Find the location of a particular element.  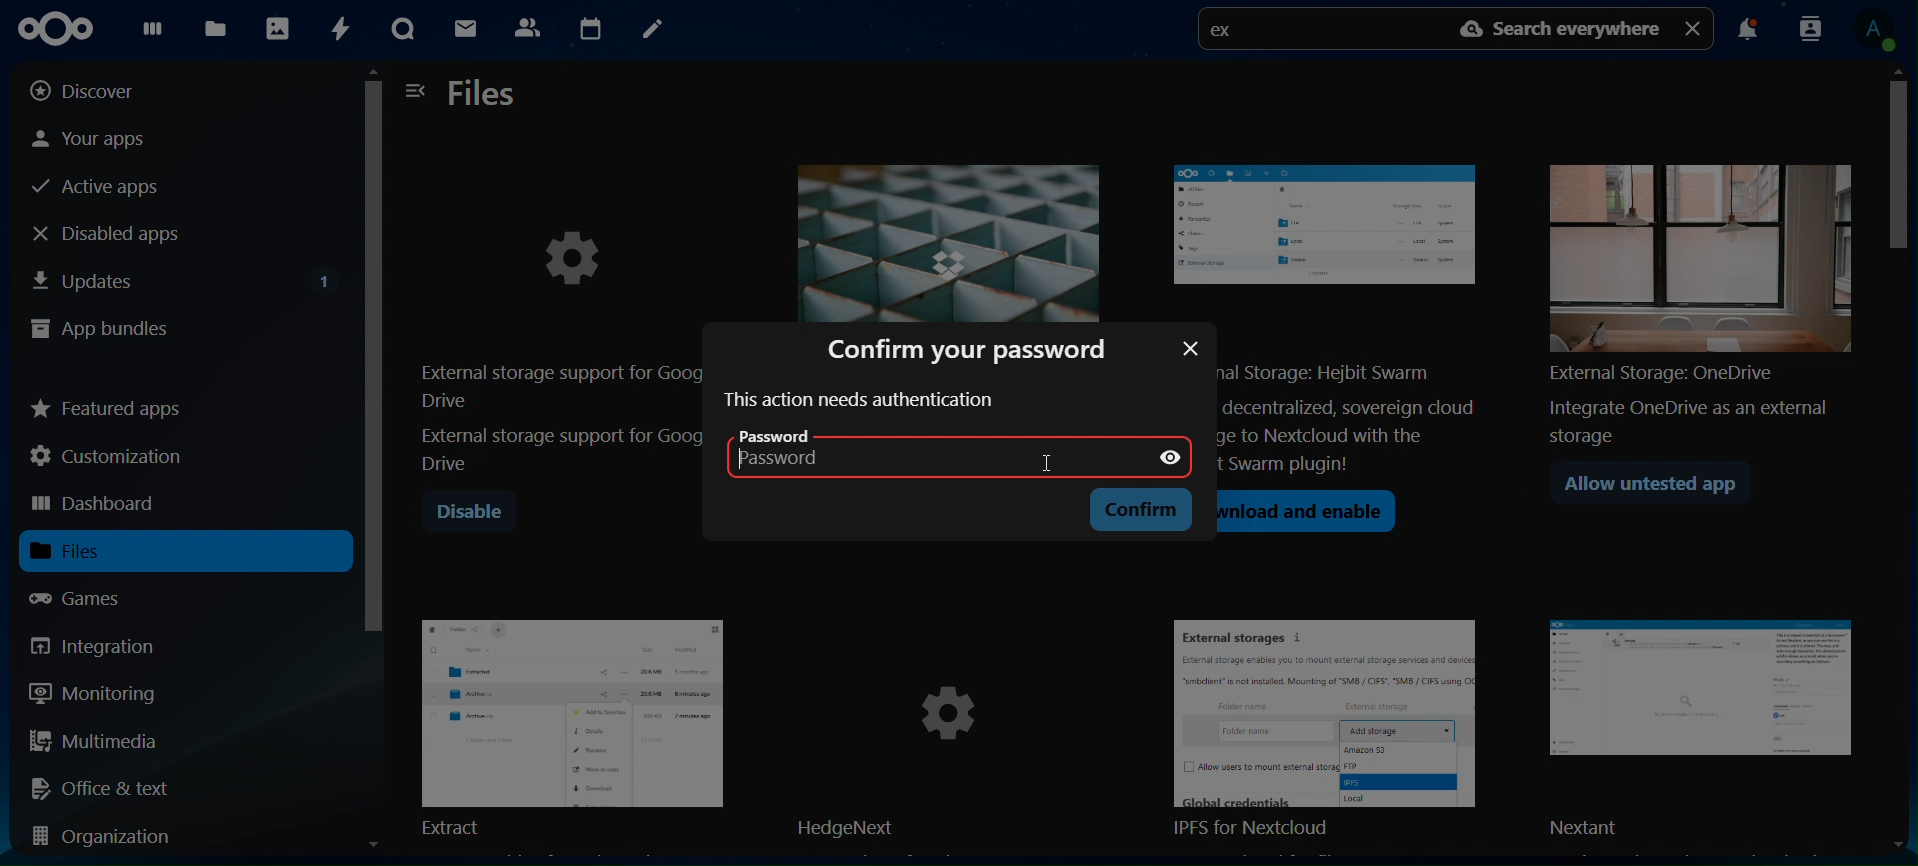

dashboard is located at coordinates (97, 505).